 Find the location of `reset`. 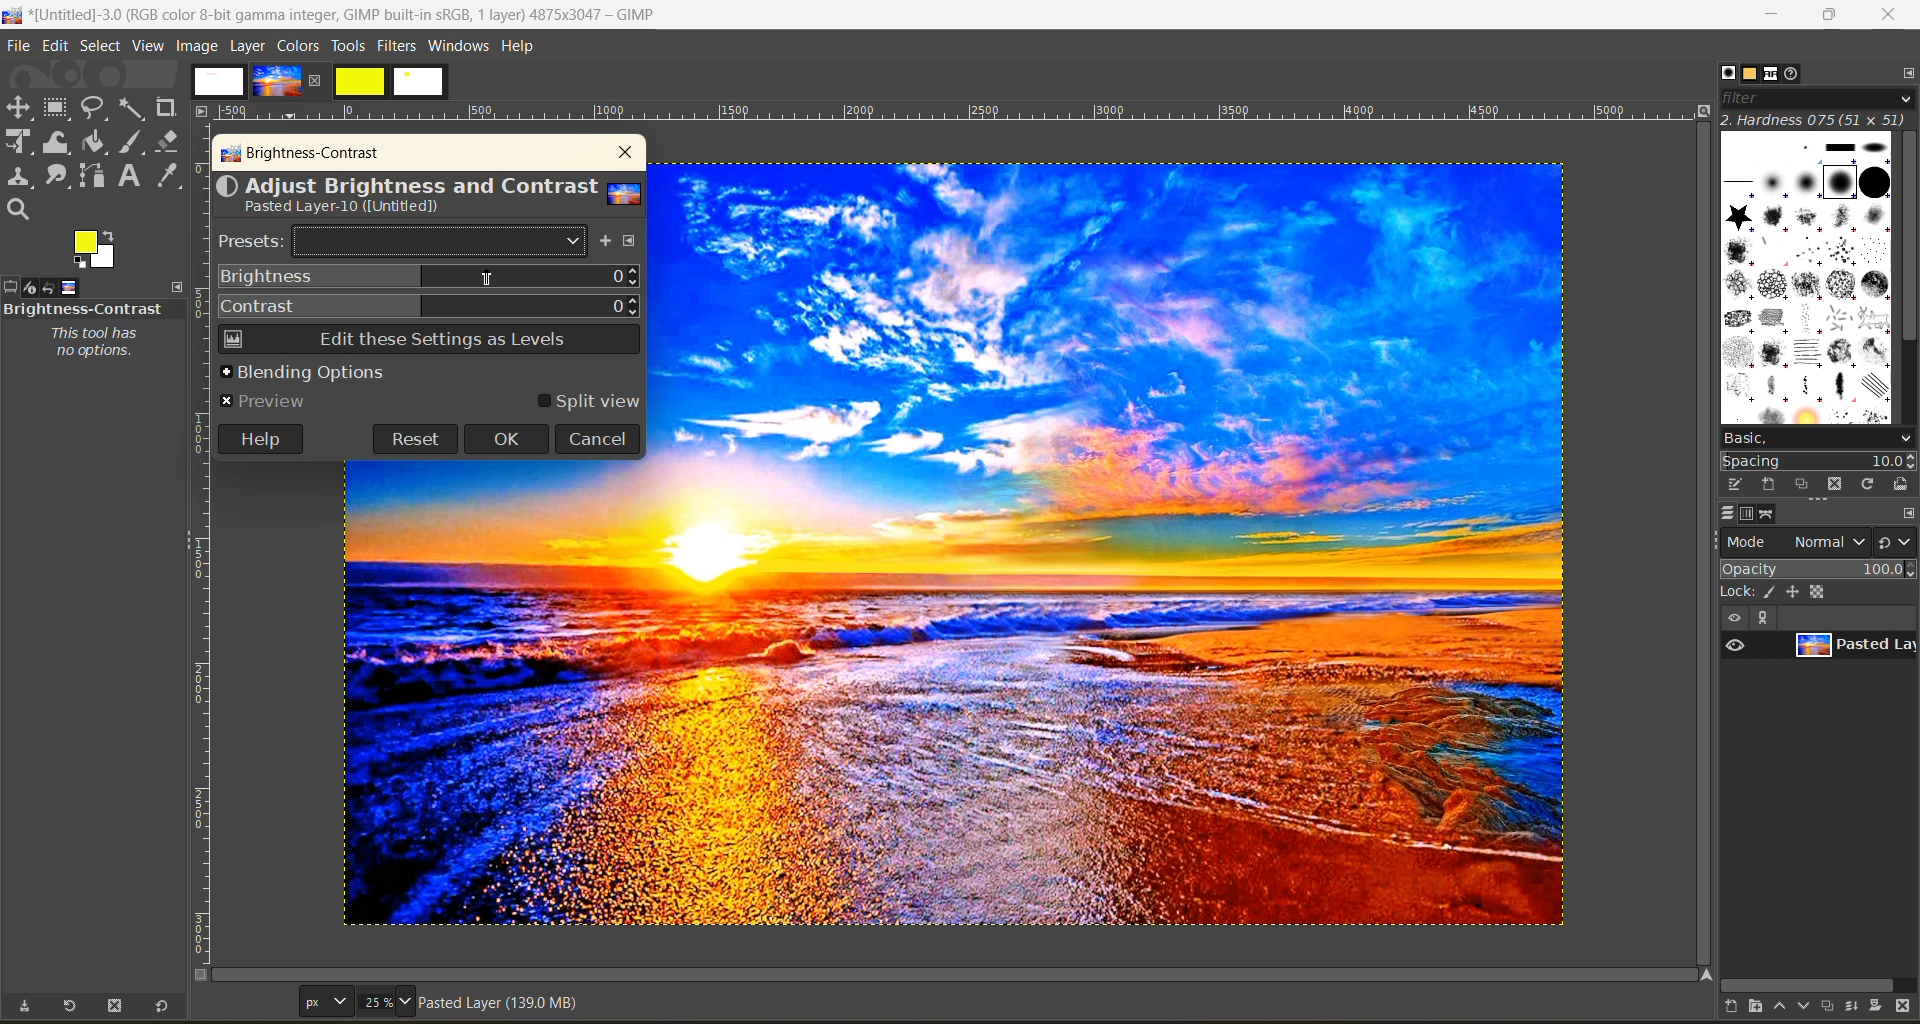

reset is located at coordinates (414, 438).